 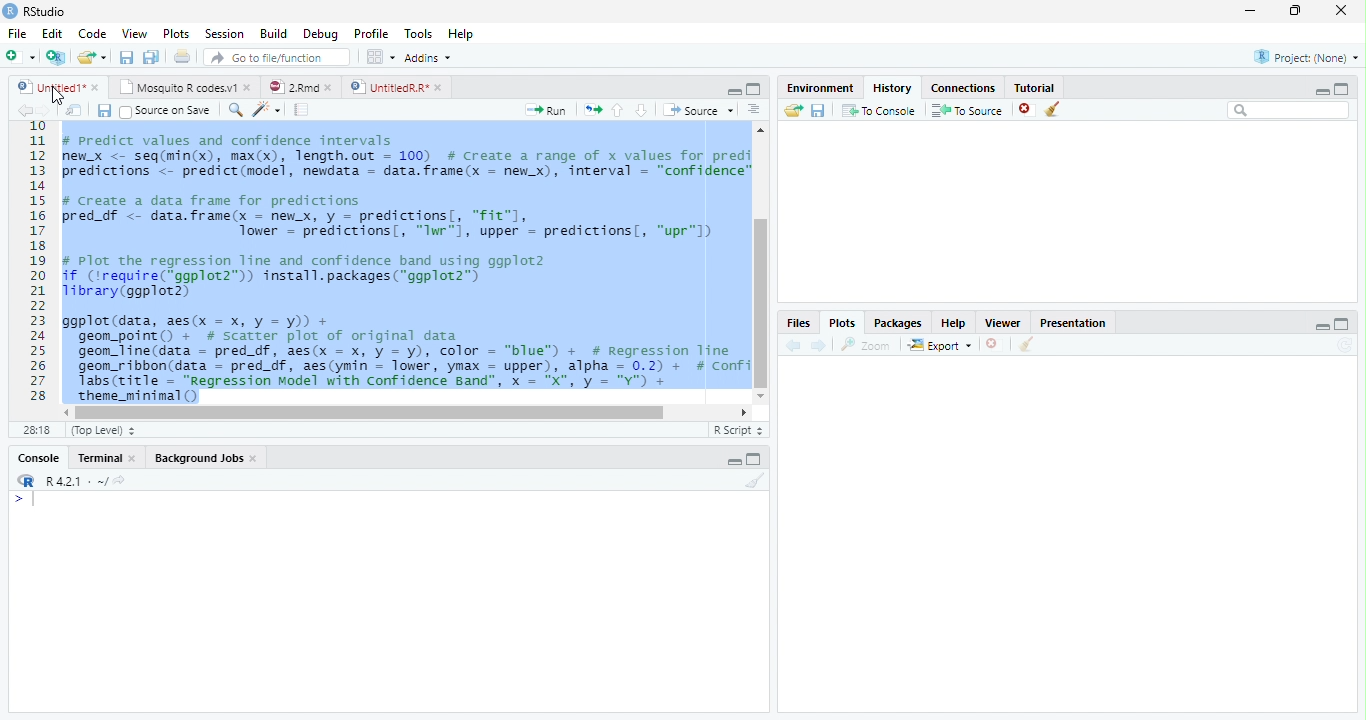 What do you see at coordinates (939, 346) in the screenshot?
I see `Export` at bounding box center [939, 346].